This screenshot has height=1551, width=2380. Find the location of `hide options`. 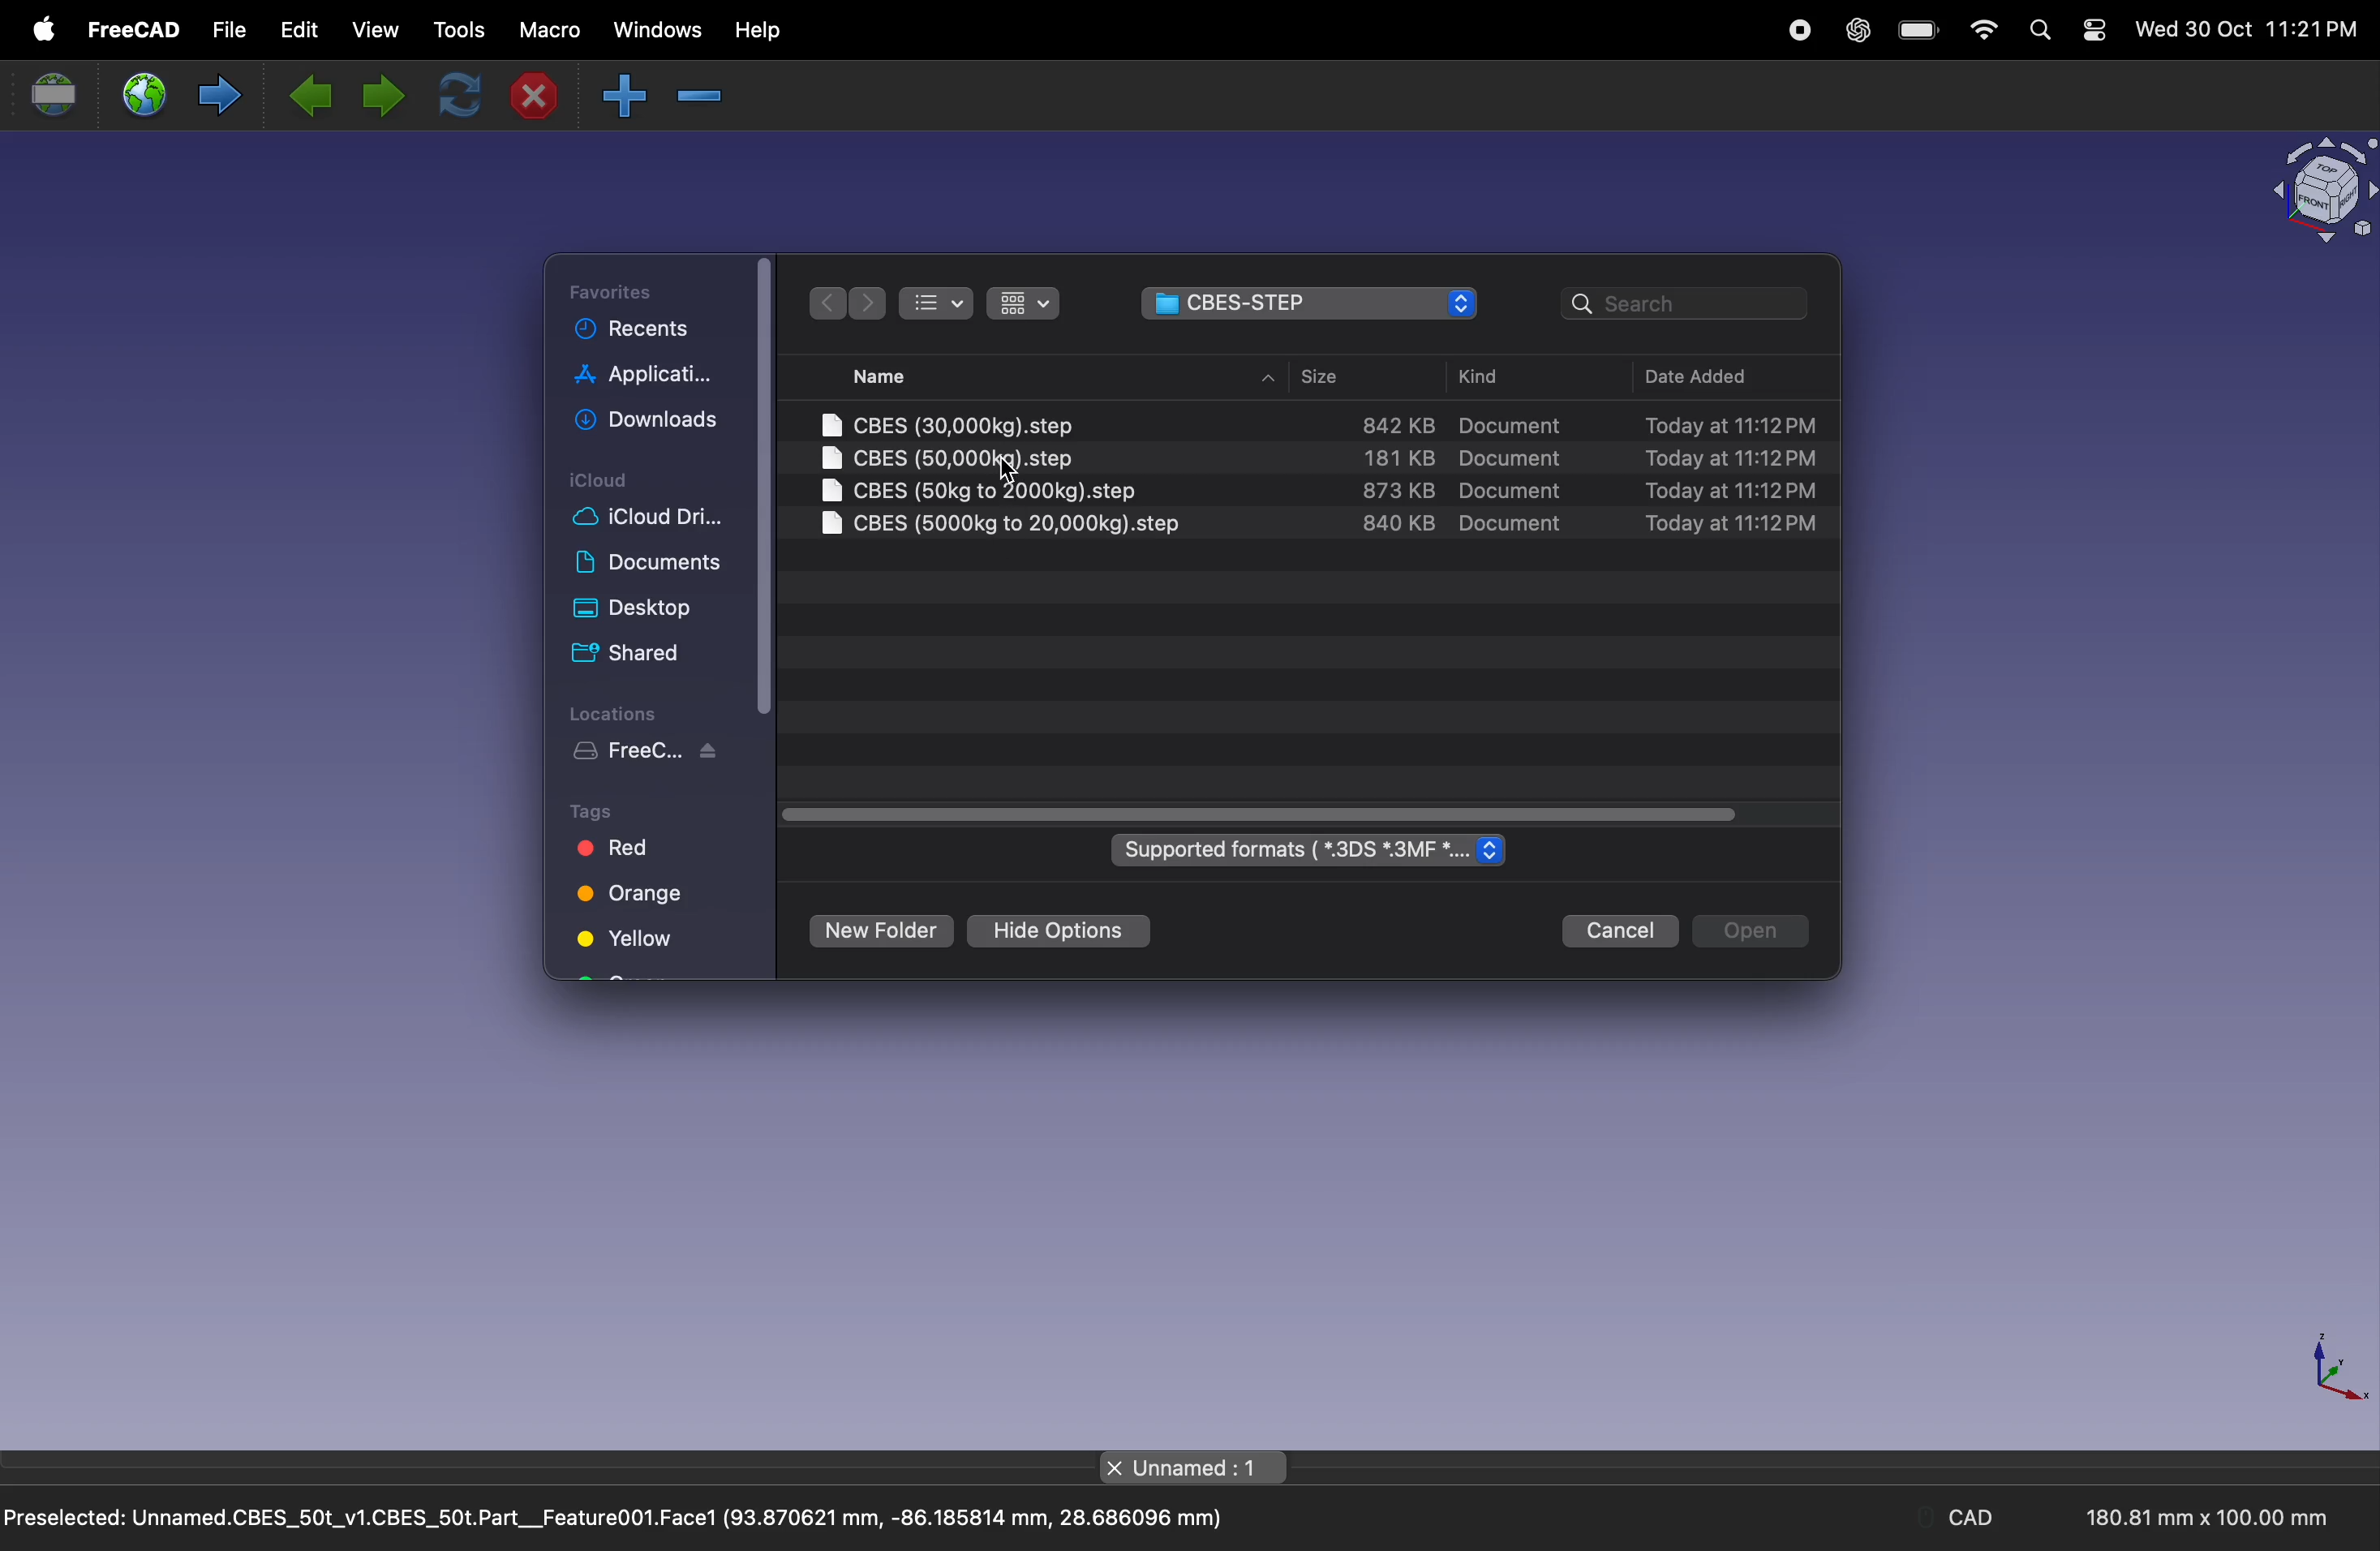

hide options is located at coordinates (1055, 932).